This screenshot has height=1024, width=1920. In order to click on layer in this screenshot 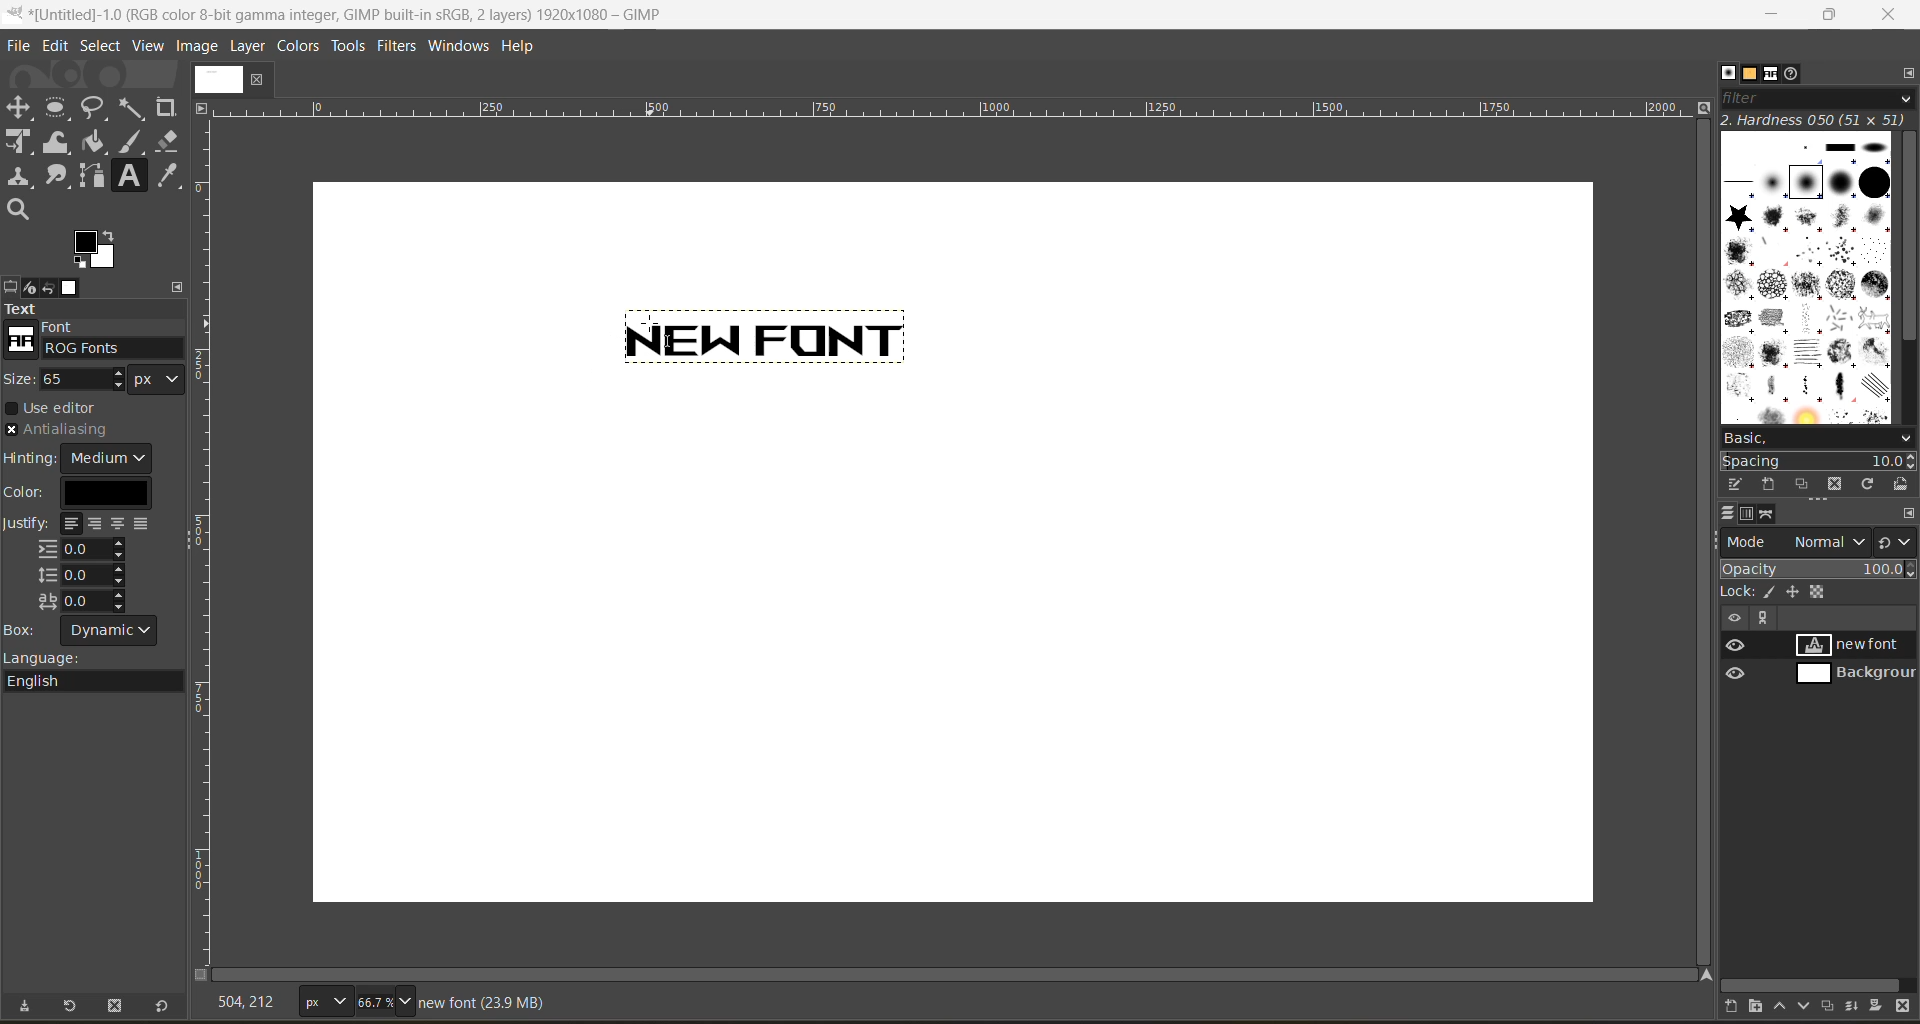, I will do `click(250, 48)`.